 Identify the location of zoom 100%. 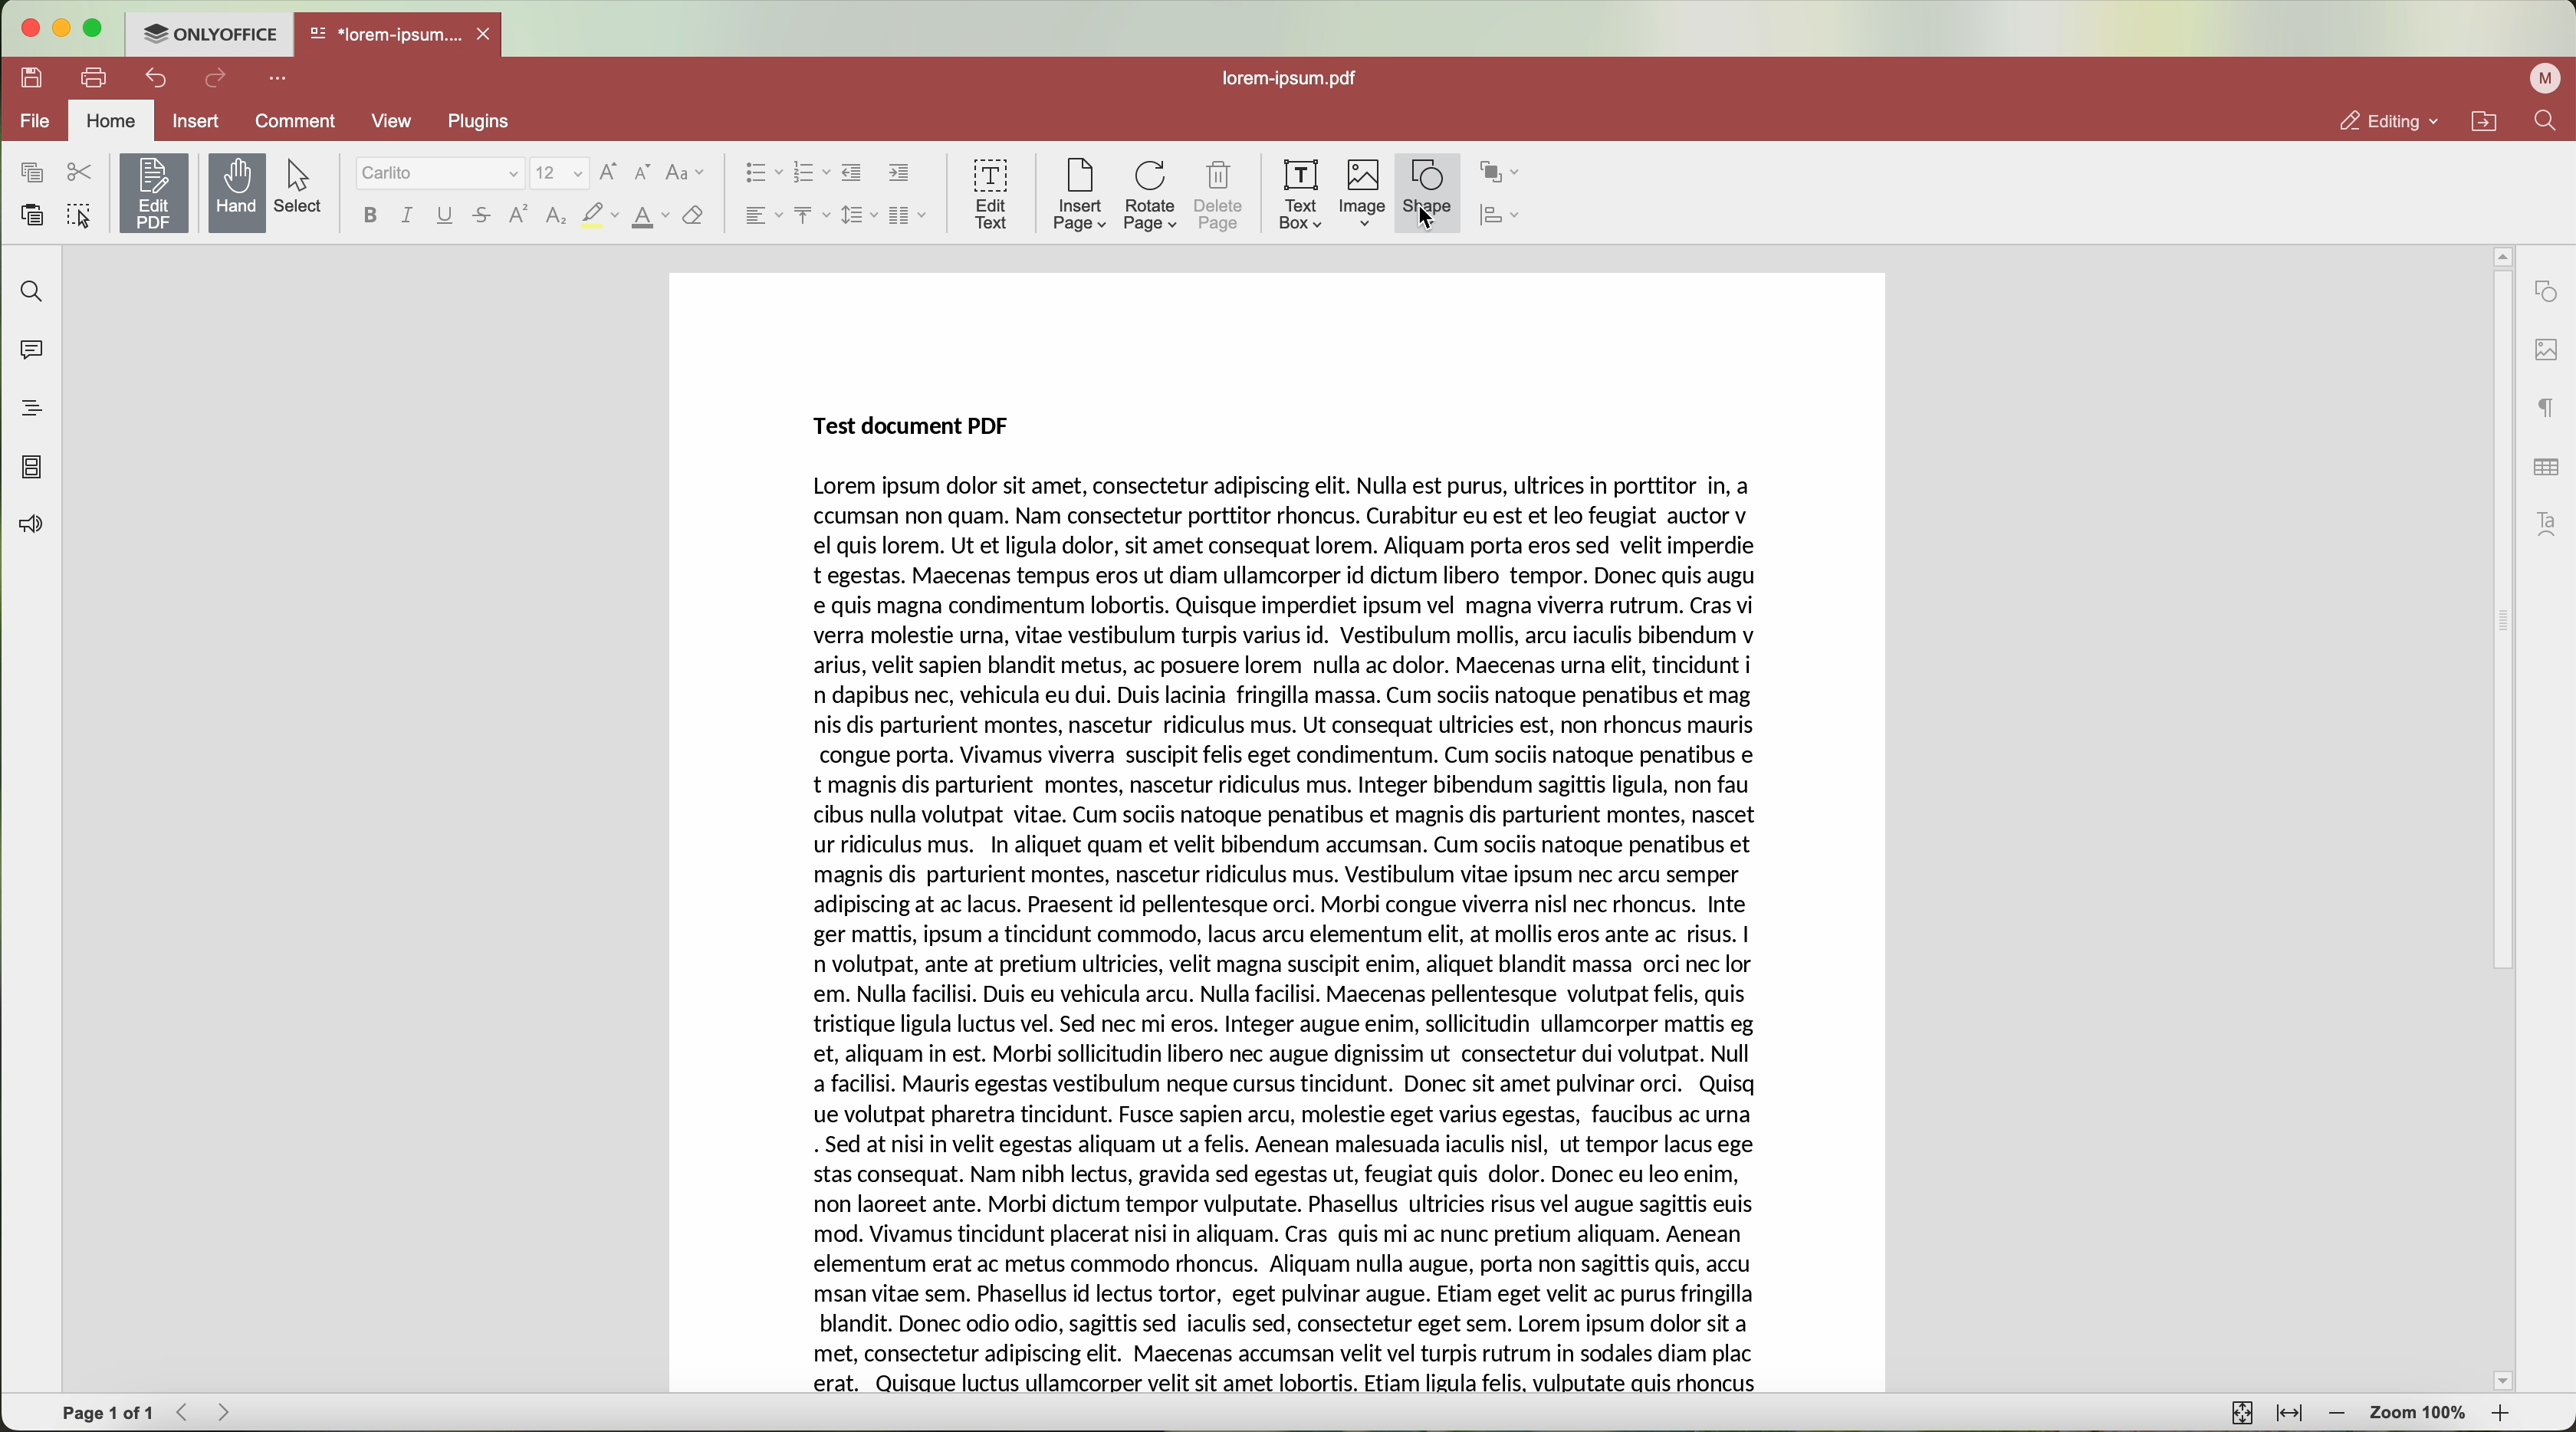
(2418, 1415).